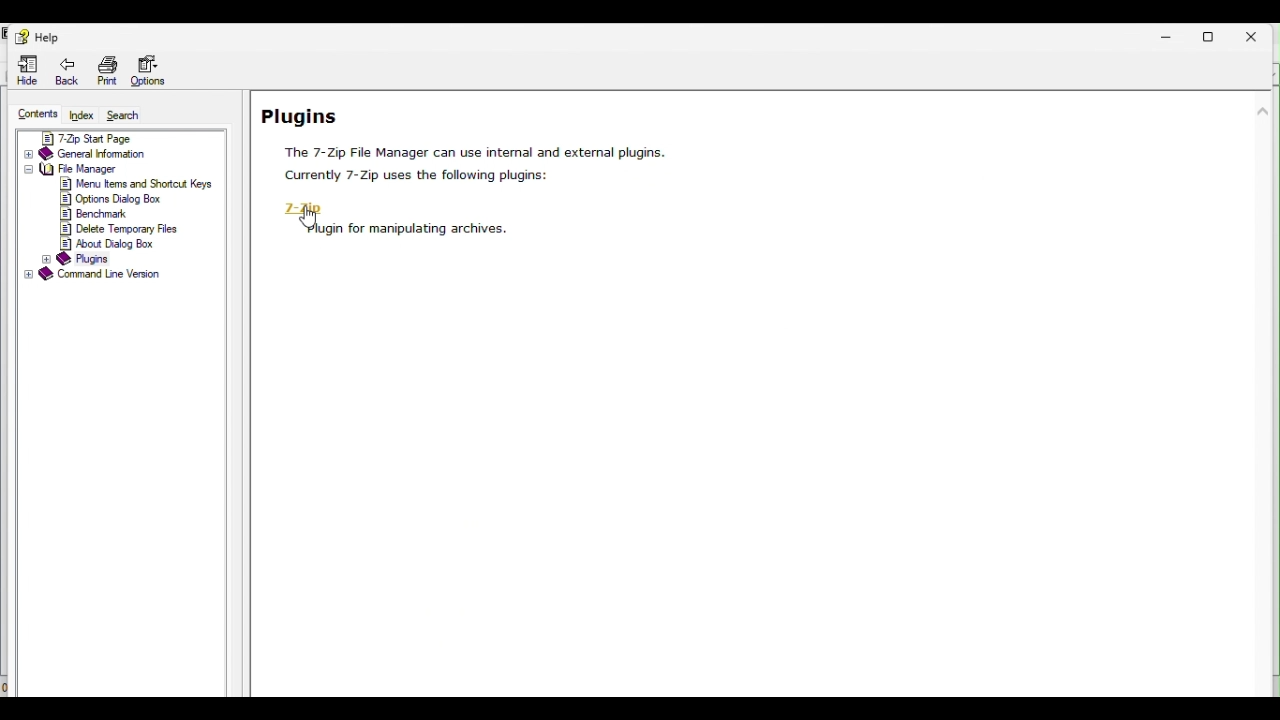 The image size is (1280, 720). Describe the element at coordinates (96, 213) in the screenshot. I see `benchmark` at that location.